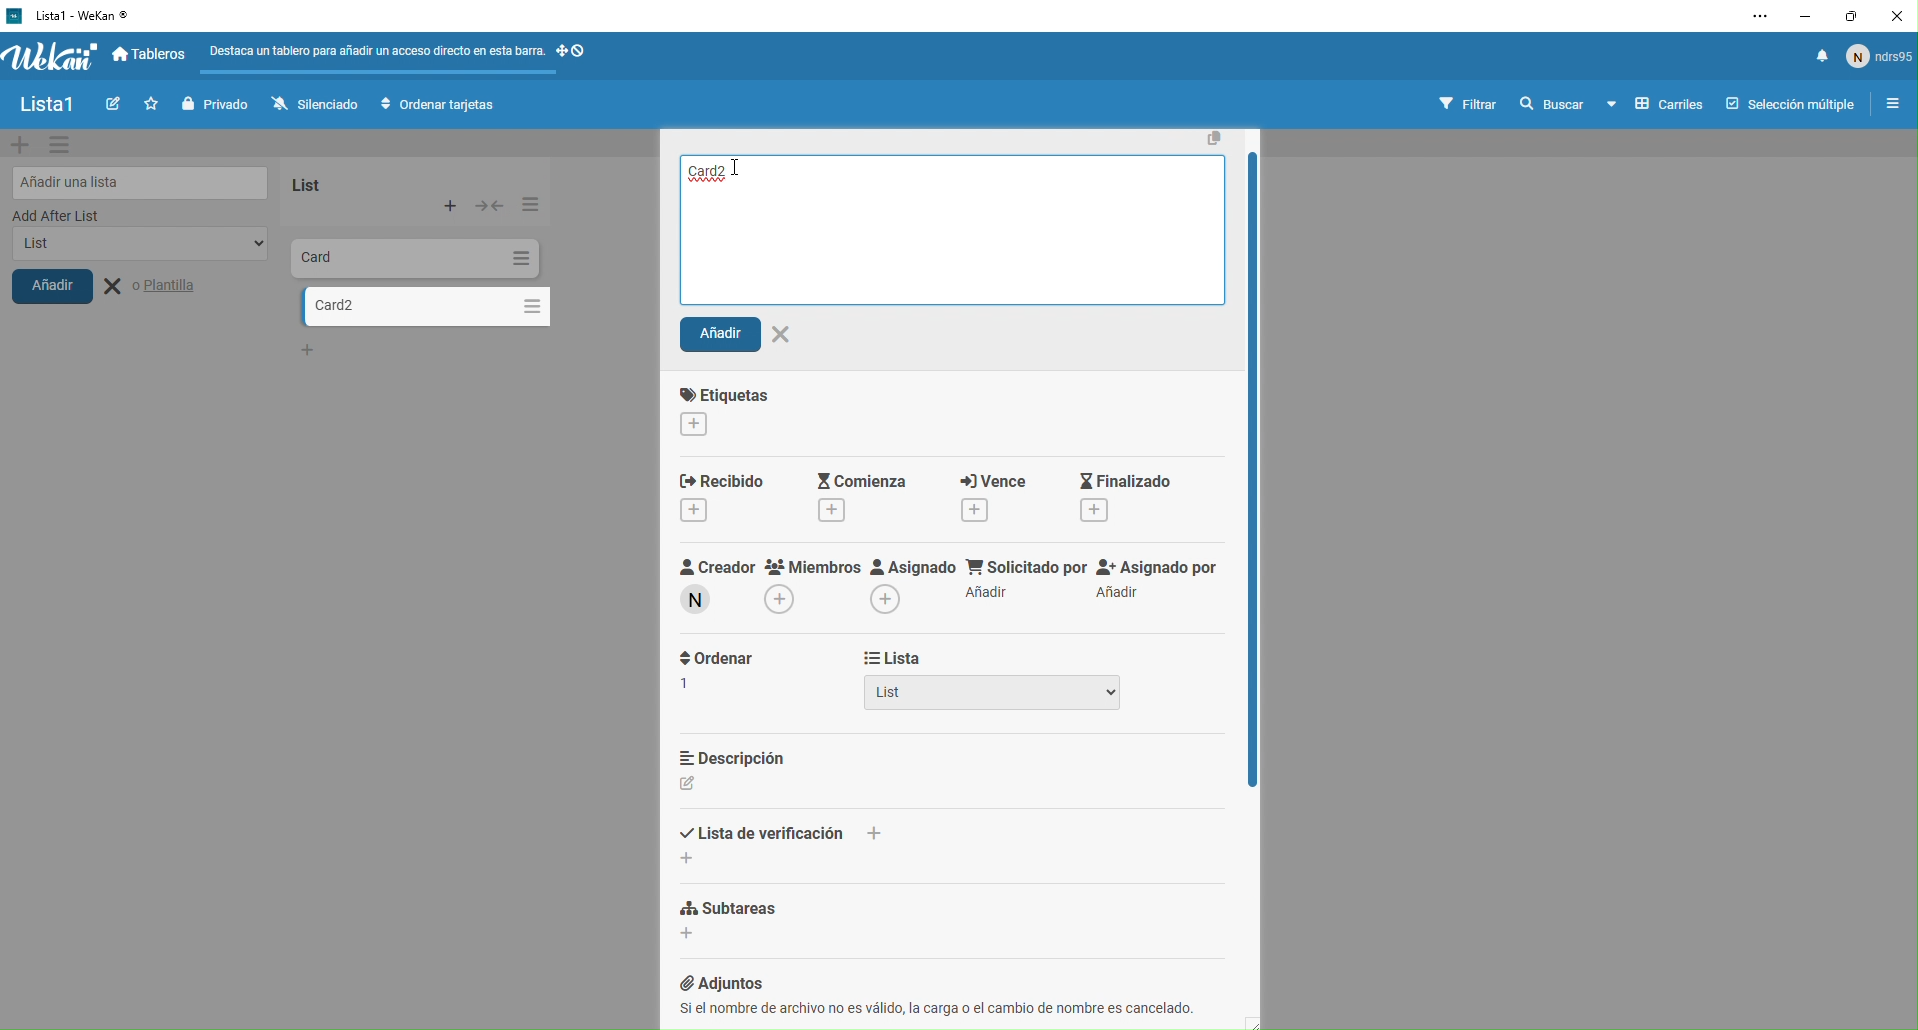 The width and height of the screenshot is (1918, 1030). What do you see at coordinates (452, 206) in the screenshot?
I see `Add` at bounding box center [452, 206].